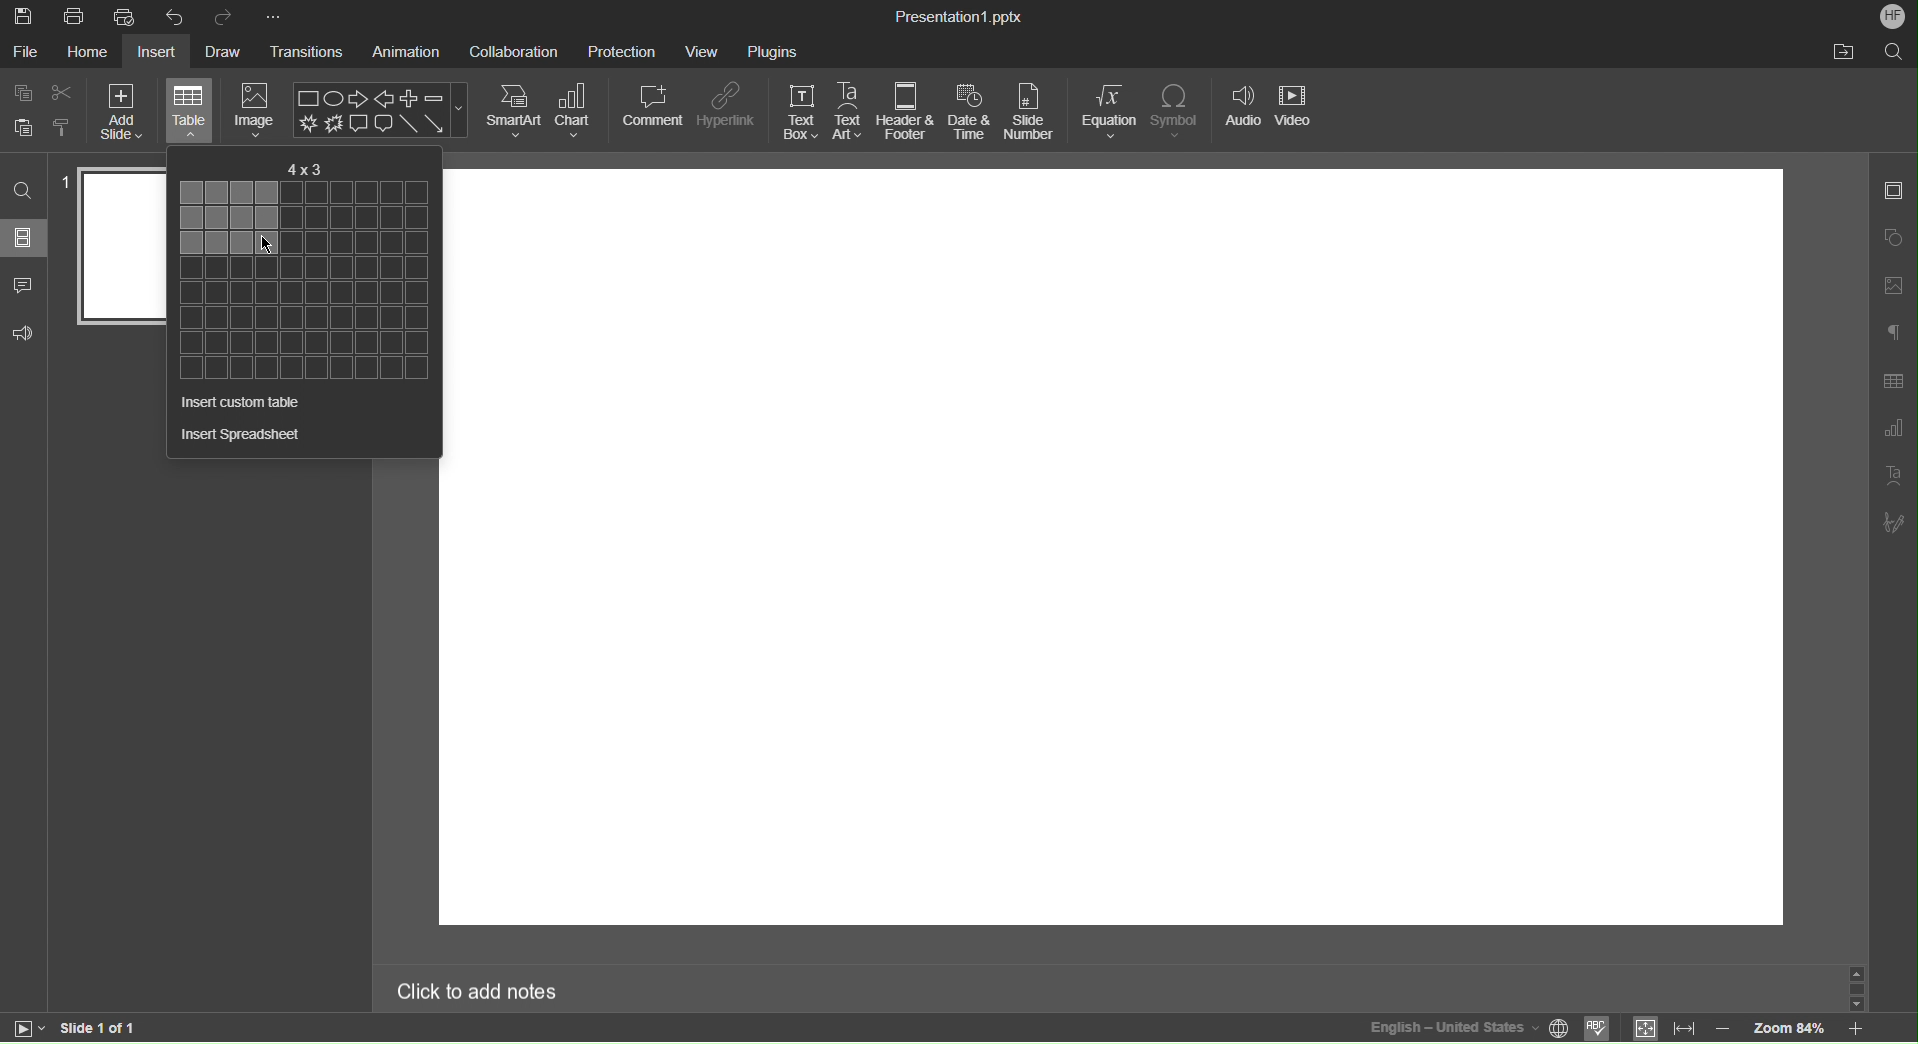 The width and height of the screenshot is (1918, 1044). I want to click on Protection, so click(623, 50).